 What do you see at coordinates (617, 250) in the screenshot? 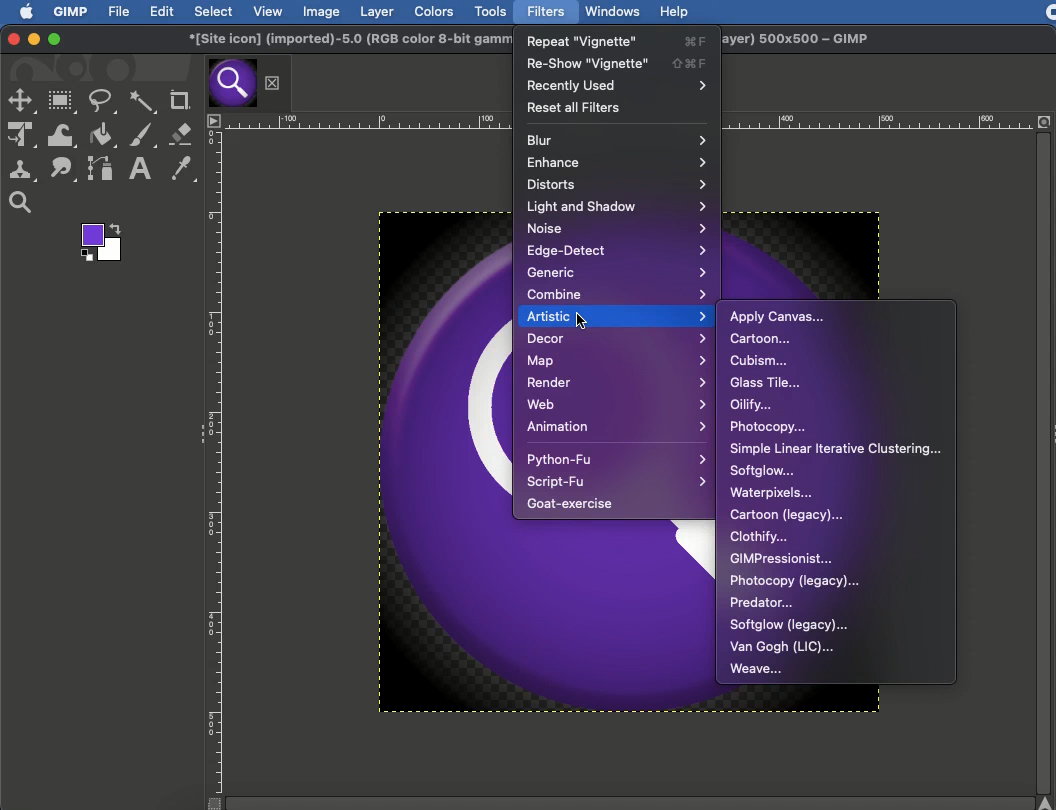
I see `Edge-detect` at bounding box center [617, 250].